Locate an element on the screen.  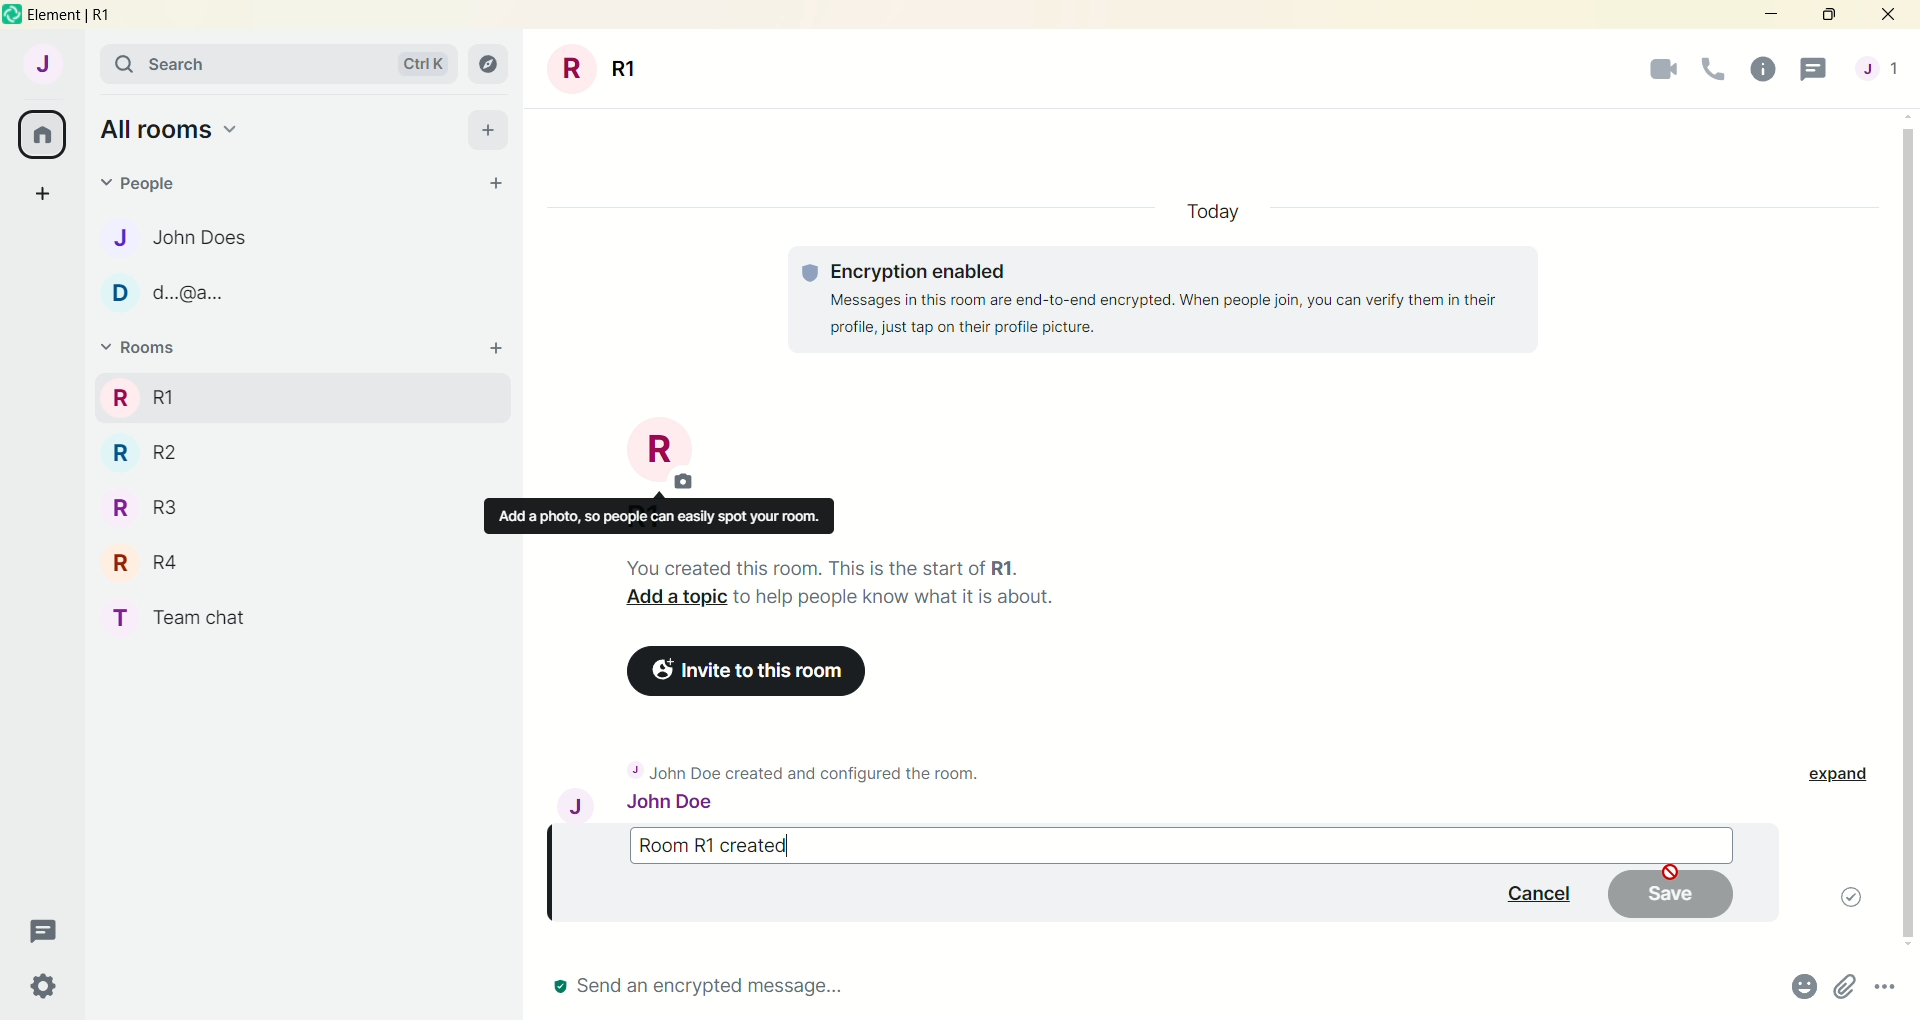
explore room is located at coordinates (490, 65).